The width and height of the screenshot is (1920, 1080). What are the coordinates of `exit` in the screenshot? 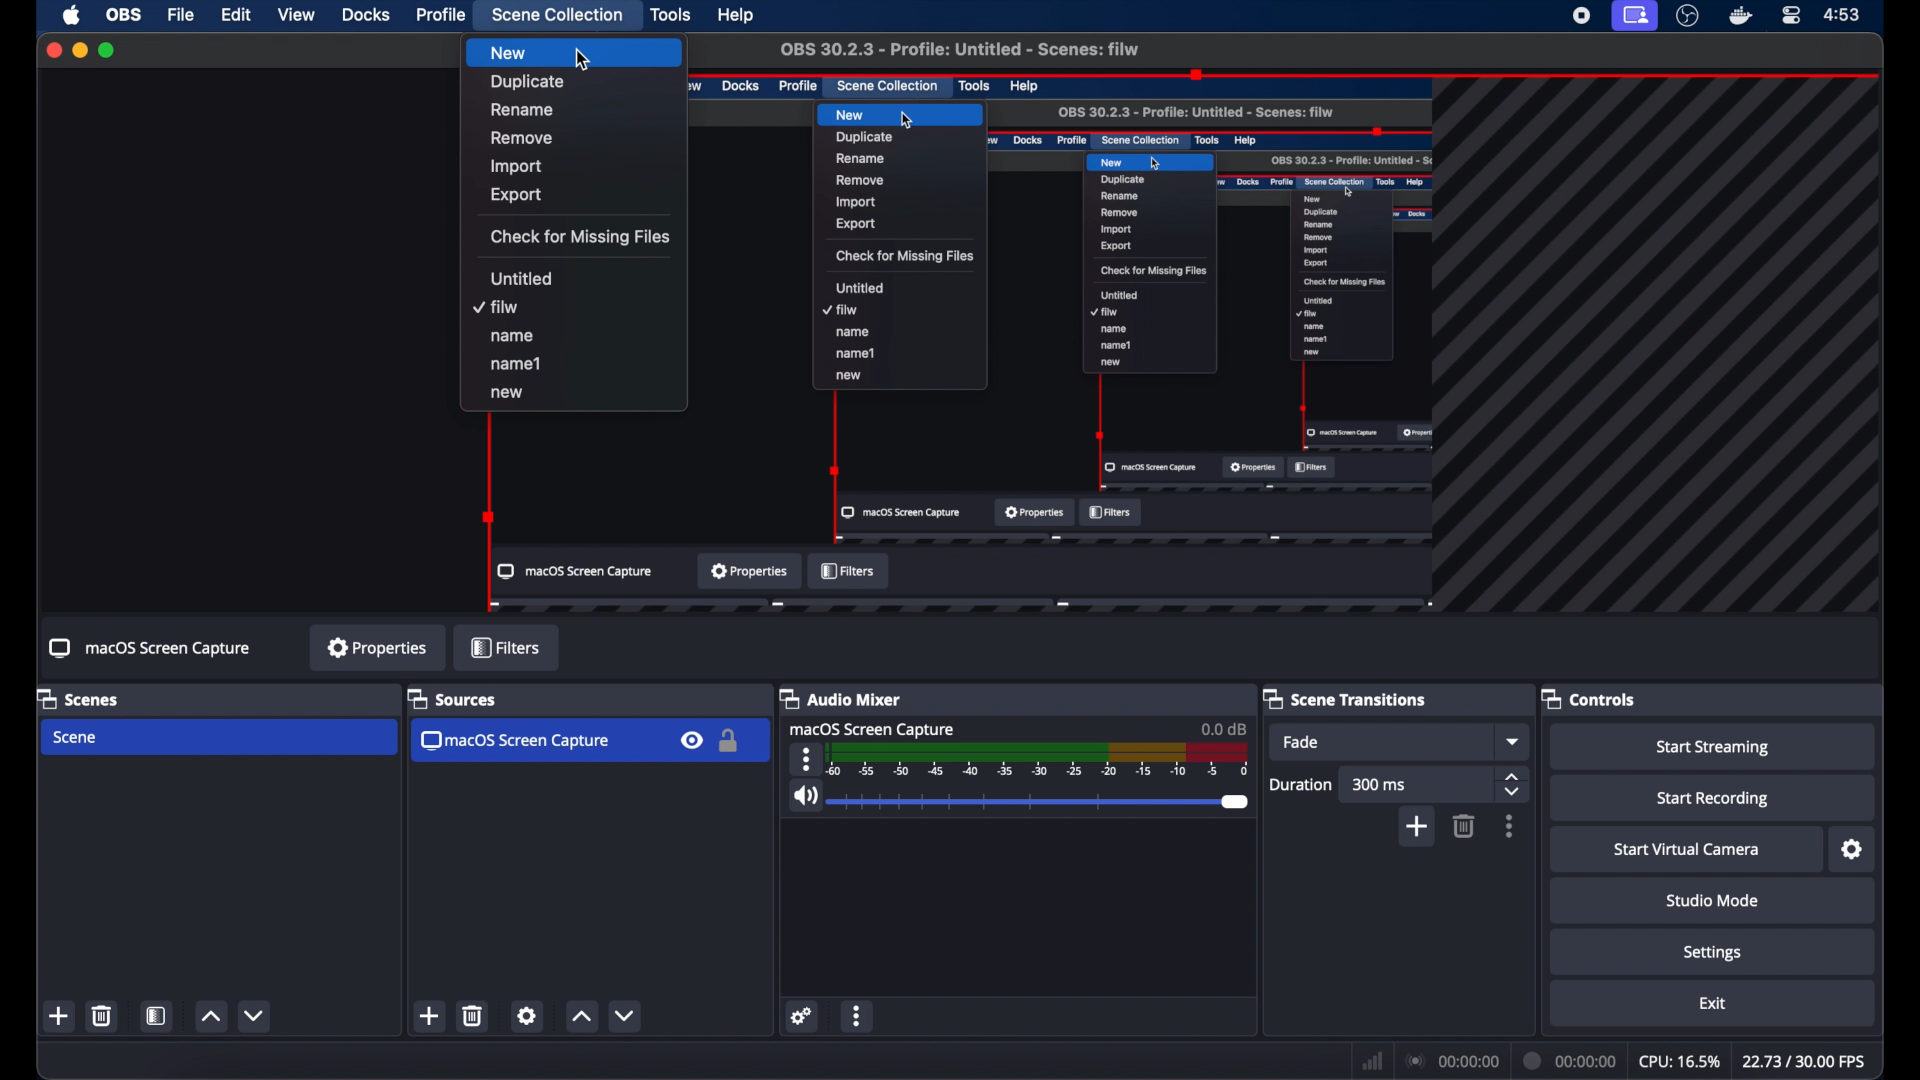 It's located at (1713, 1007).